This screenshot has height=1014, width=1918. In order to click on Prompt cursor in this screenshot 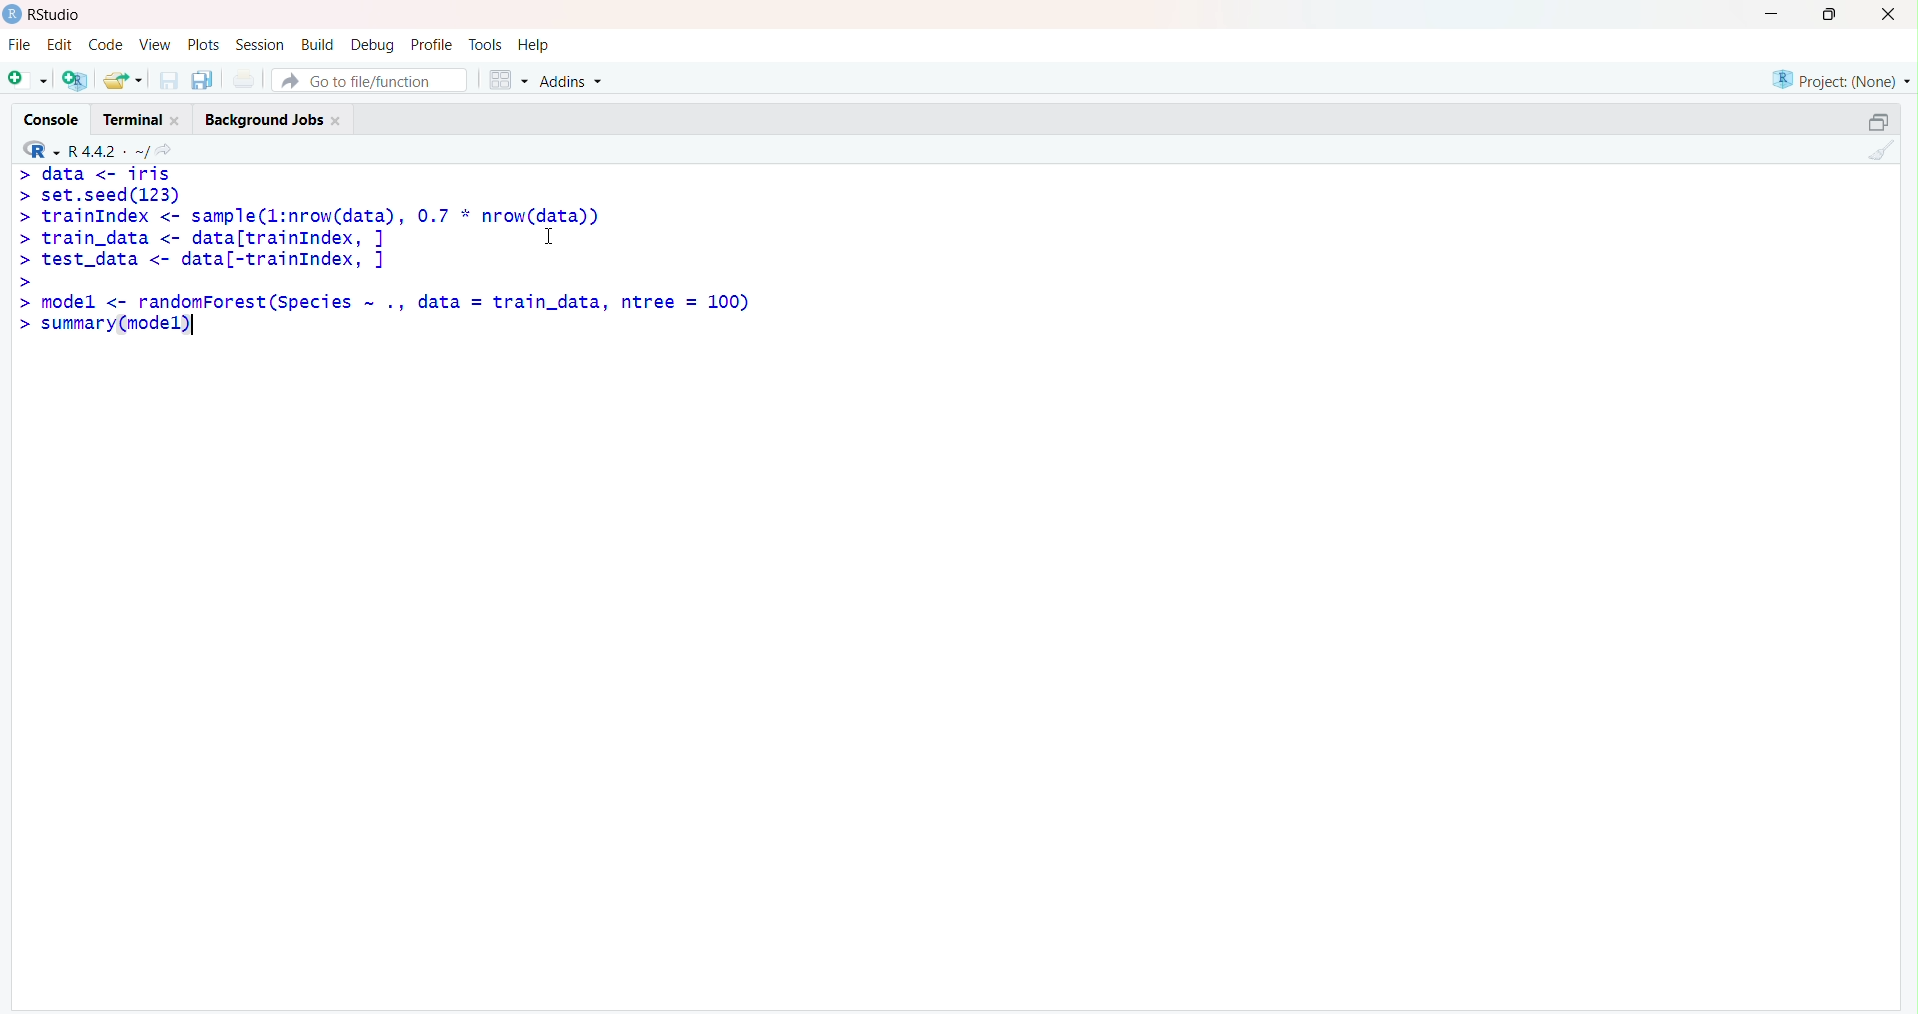, I will do `click(24, 238)`.